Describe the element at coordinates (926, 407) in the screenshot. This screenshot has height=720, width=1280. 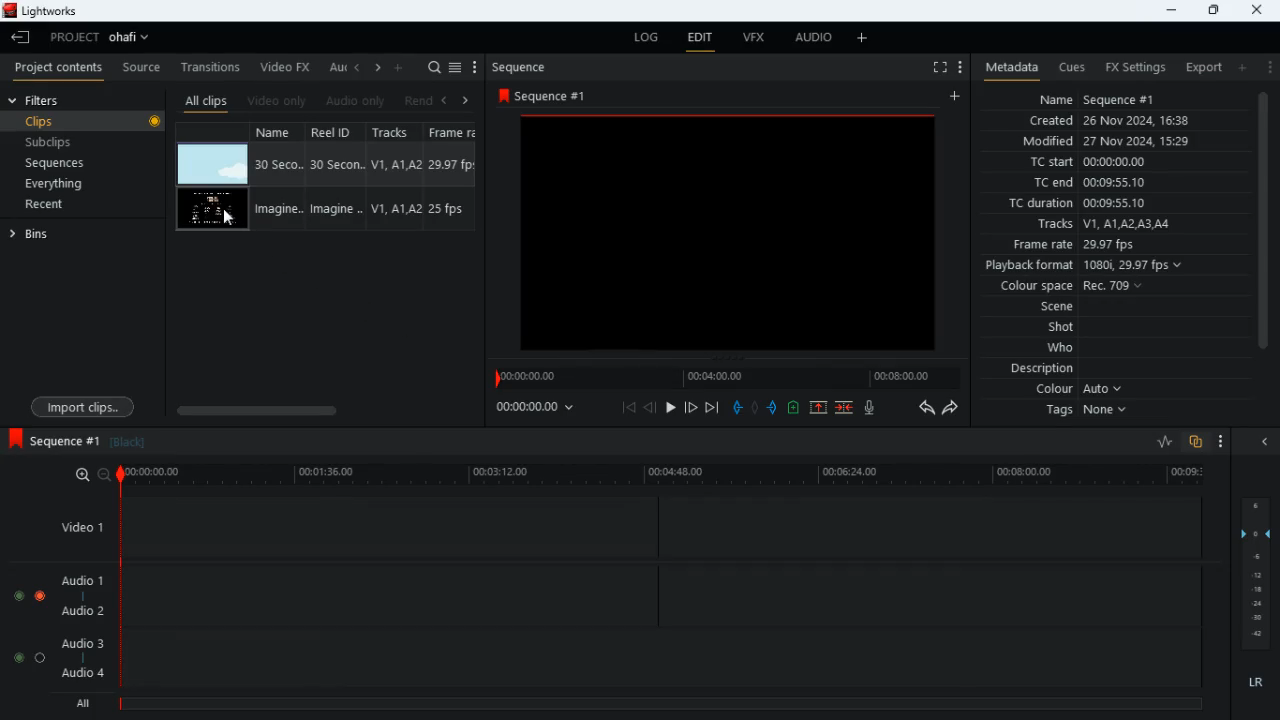
I see `backward` at that location.